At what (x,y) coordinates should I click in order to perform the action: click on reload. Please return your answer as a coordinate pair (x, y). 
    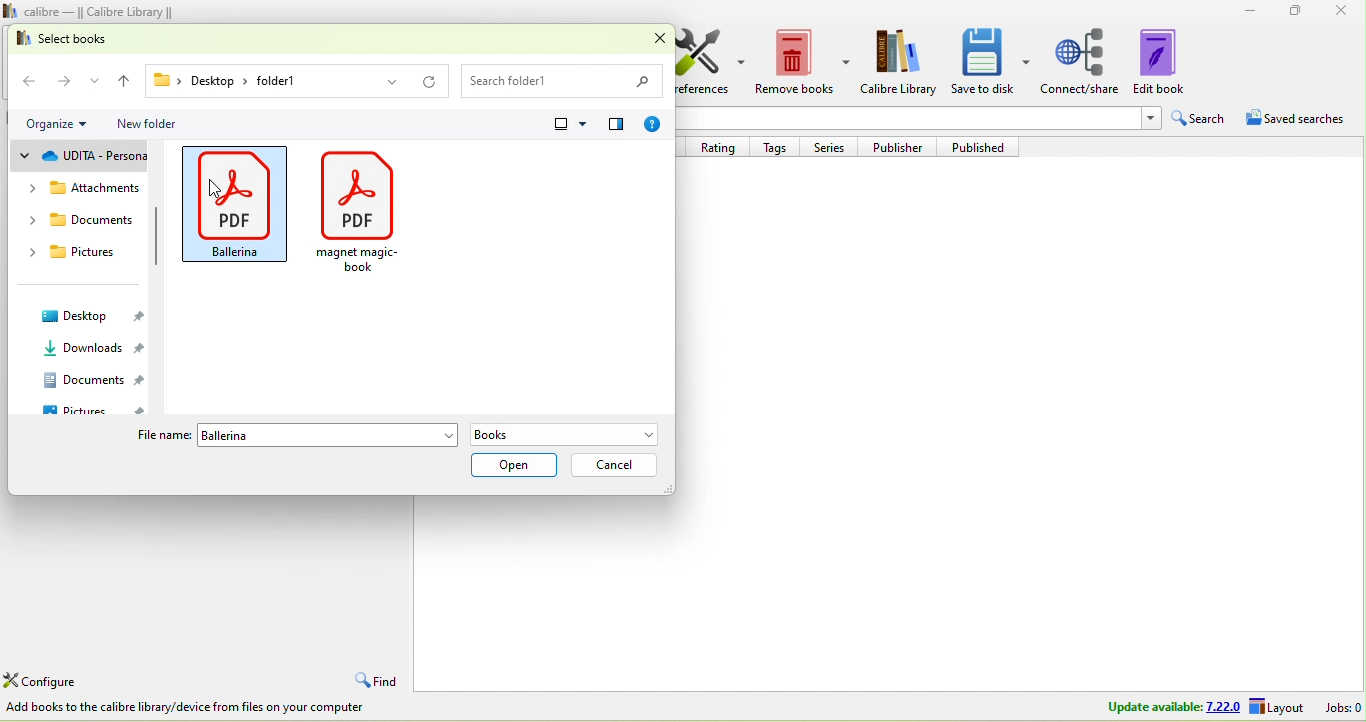
    Looking at the image, I should click on (428, 81).